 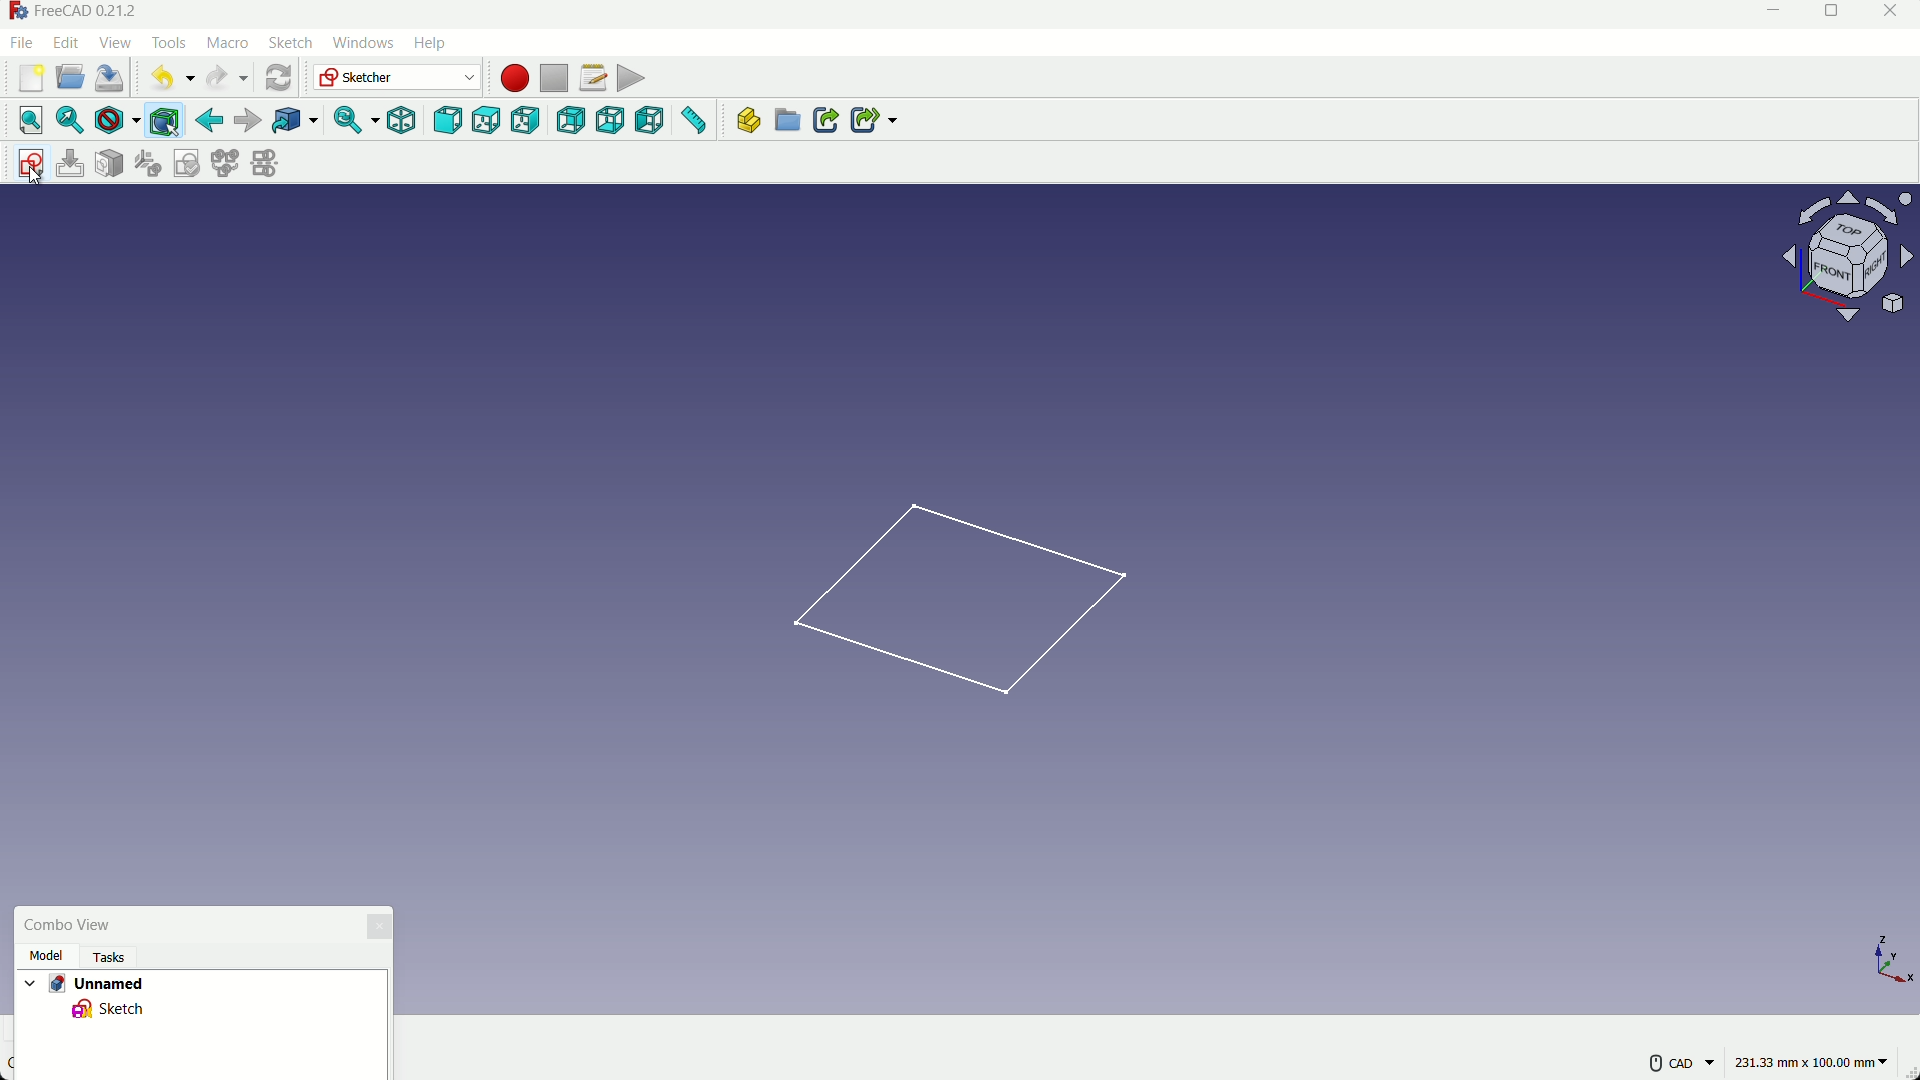 What do you see at coordinates (148, 163) in the screenshot?
I see `reorient sketches` at bounding box center [148, 163].